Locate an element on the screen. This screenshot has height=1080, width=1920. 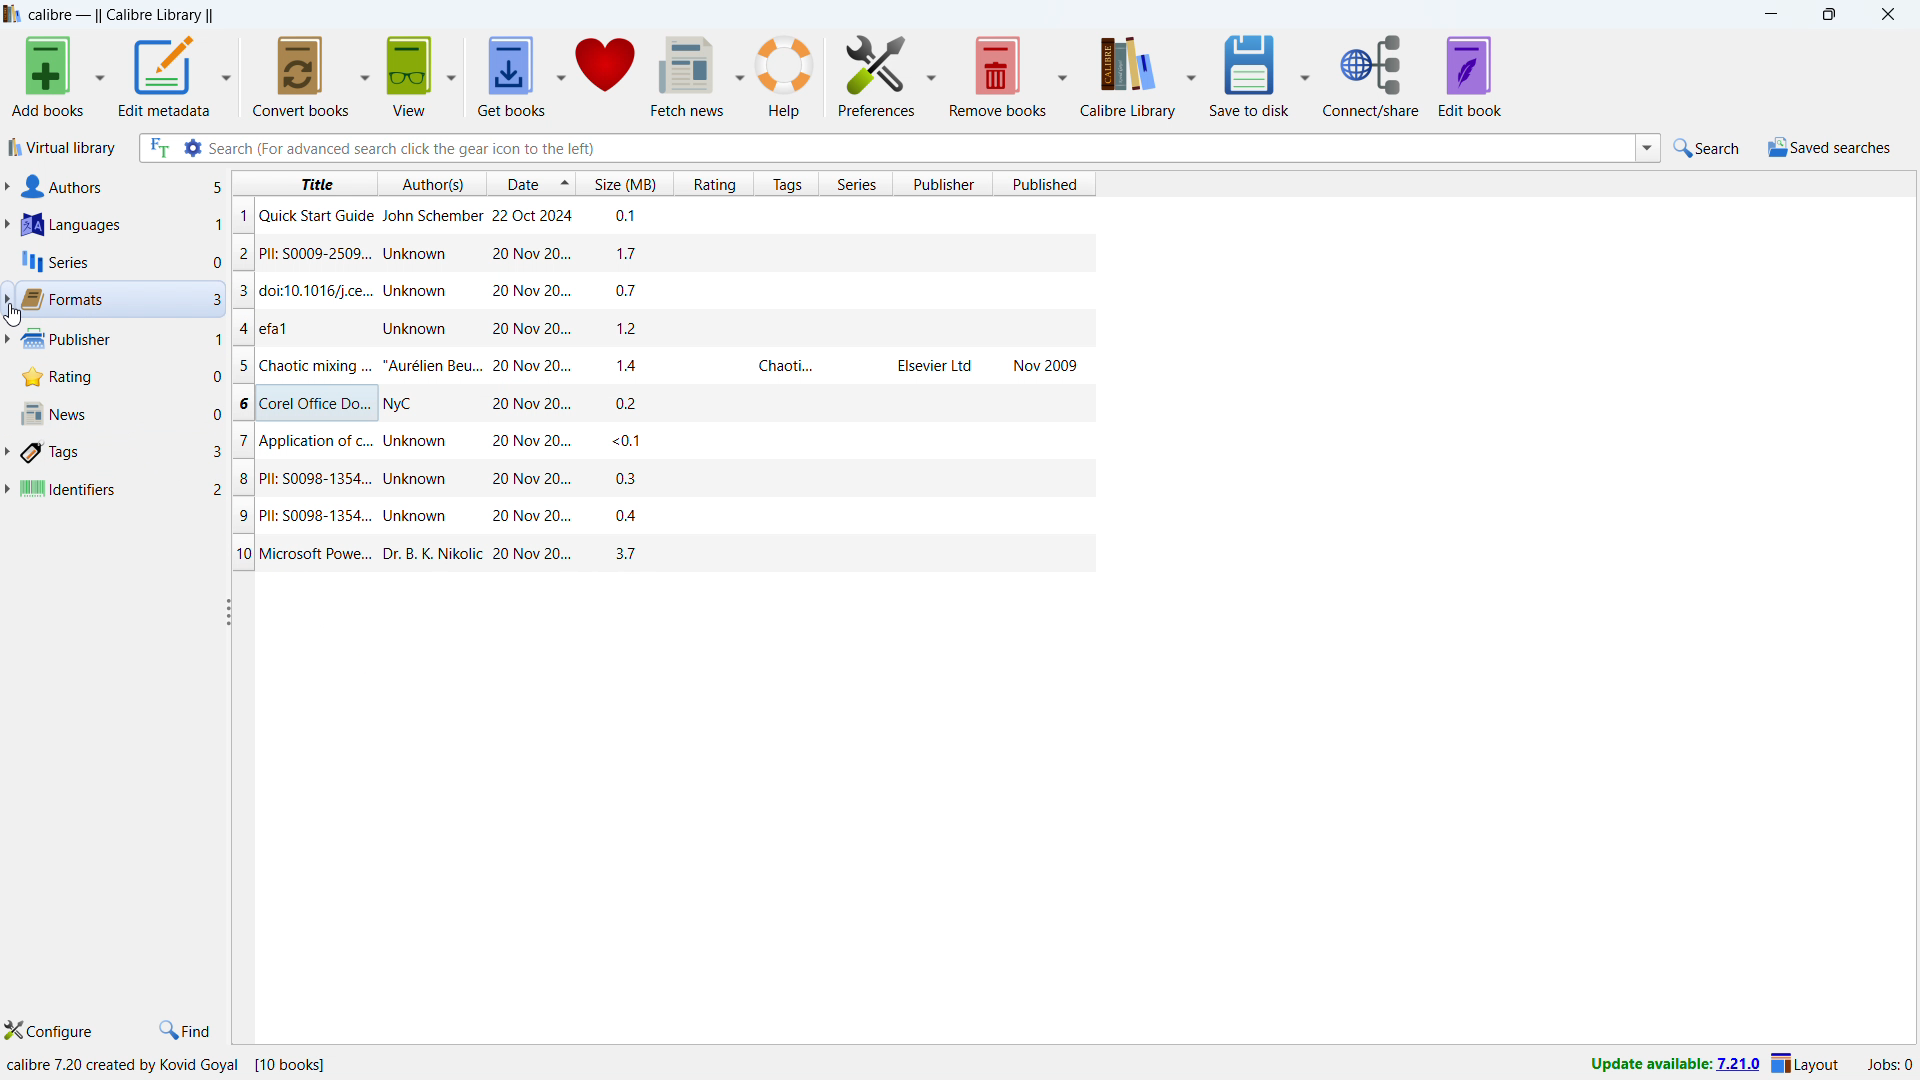
sort by size is located at coordinates (624, 183).